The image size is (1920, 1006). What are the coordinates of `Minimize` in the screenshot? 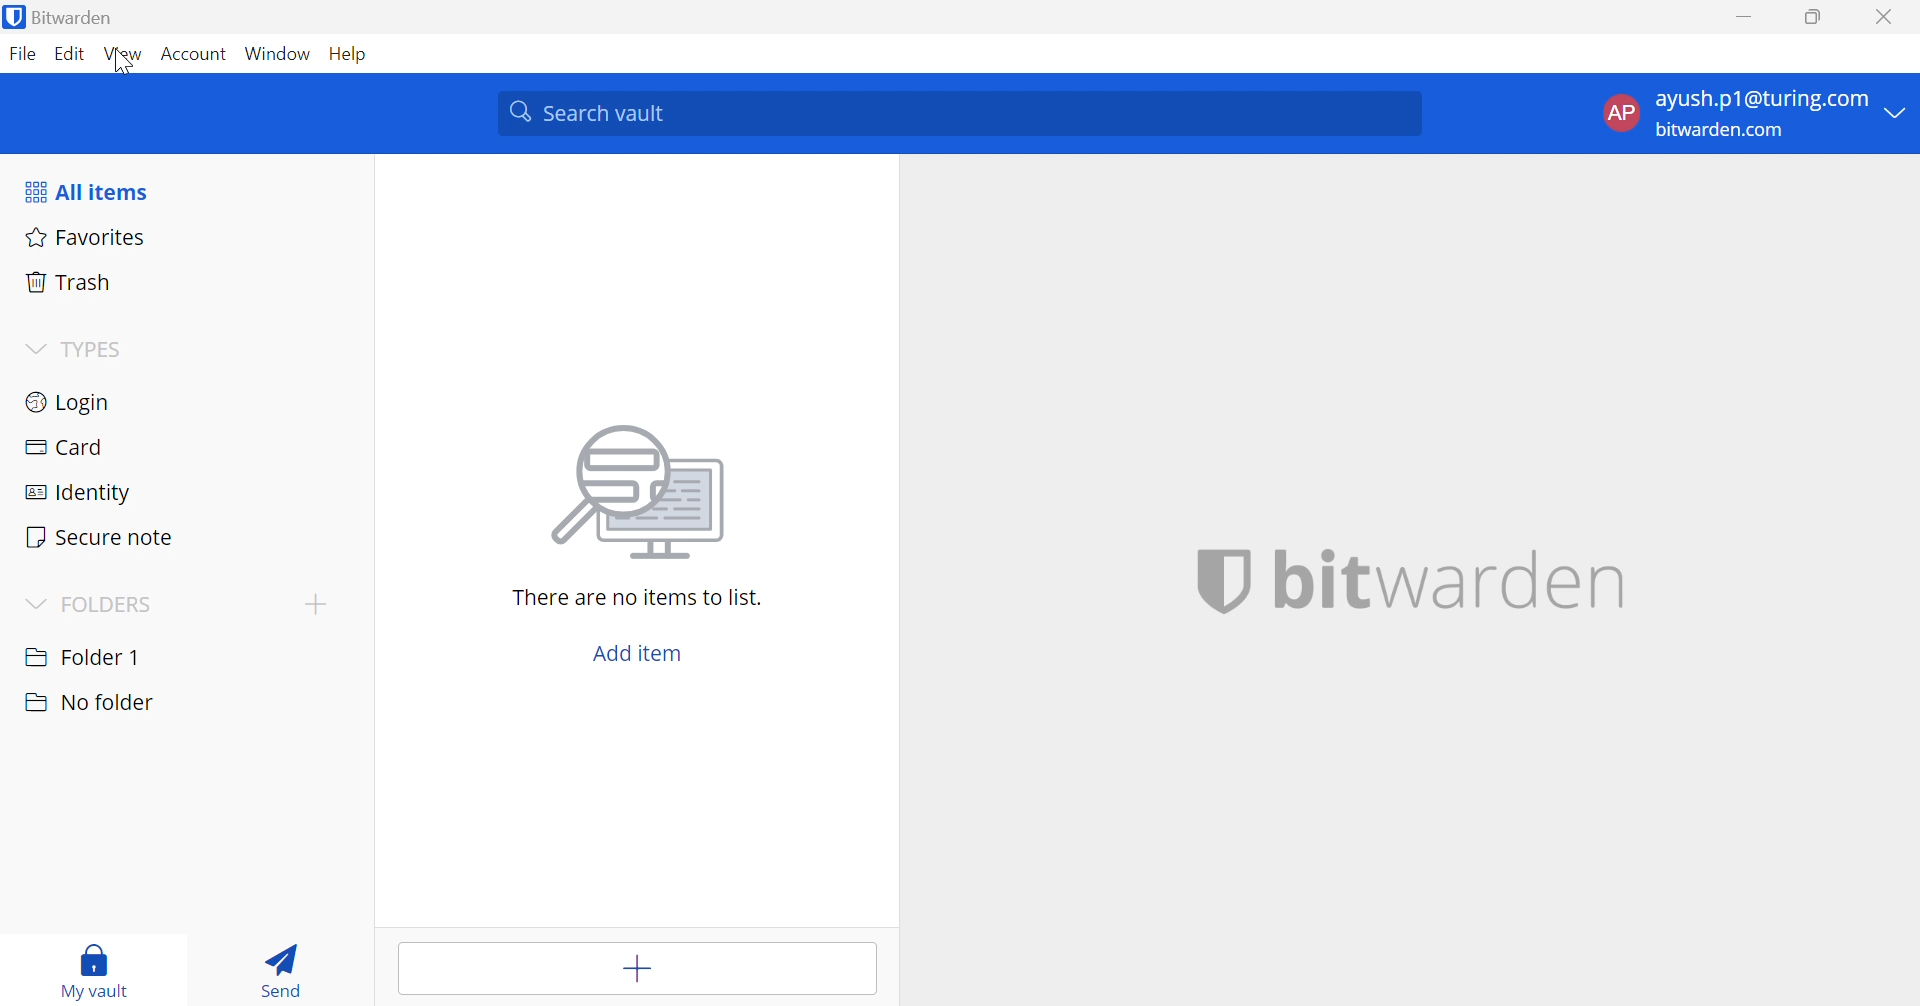 It's located at (1745, 14).